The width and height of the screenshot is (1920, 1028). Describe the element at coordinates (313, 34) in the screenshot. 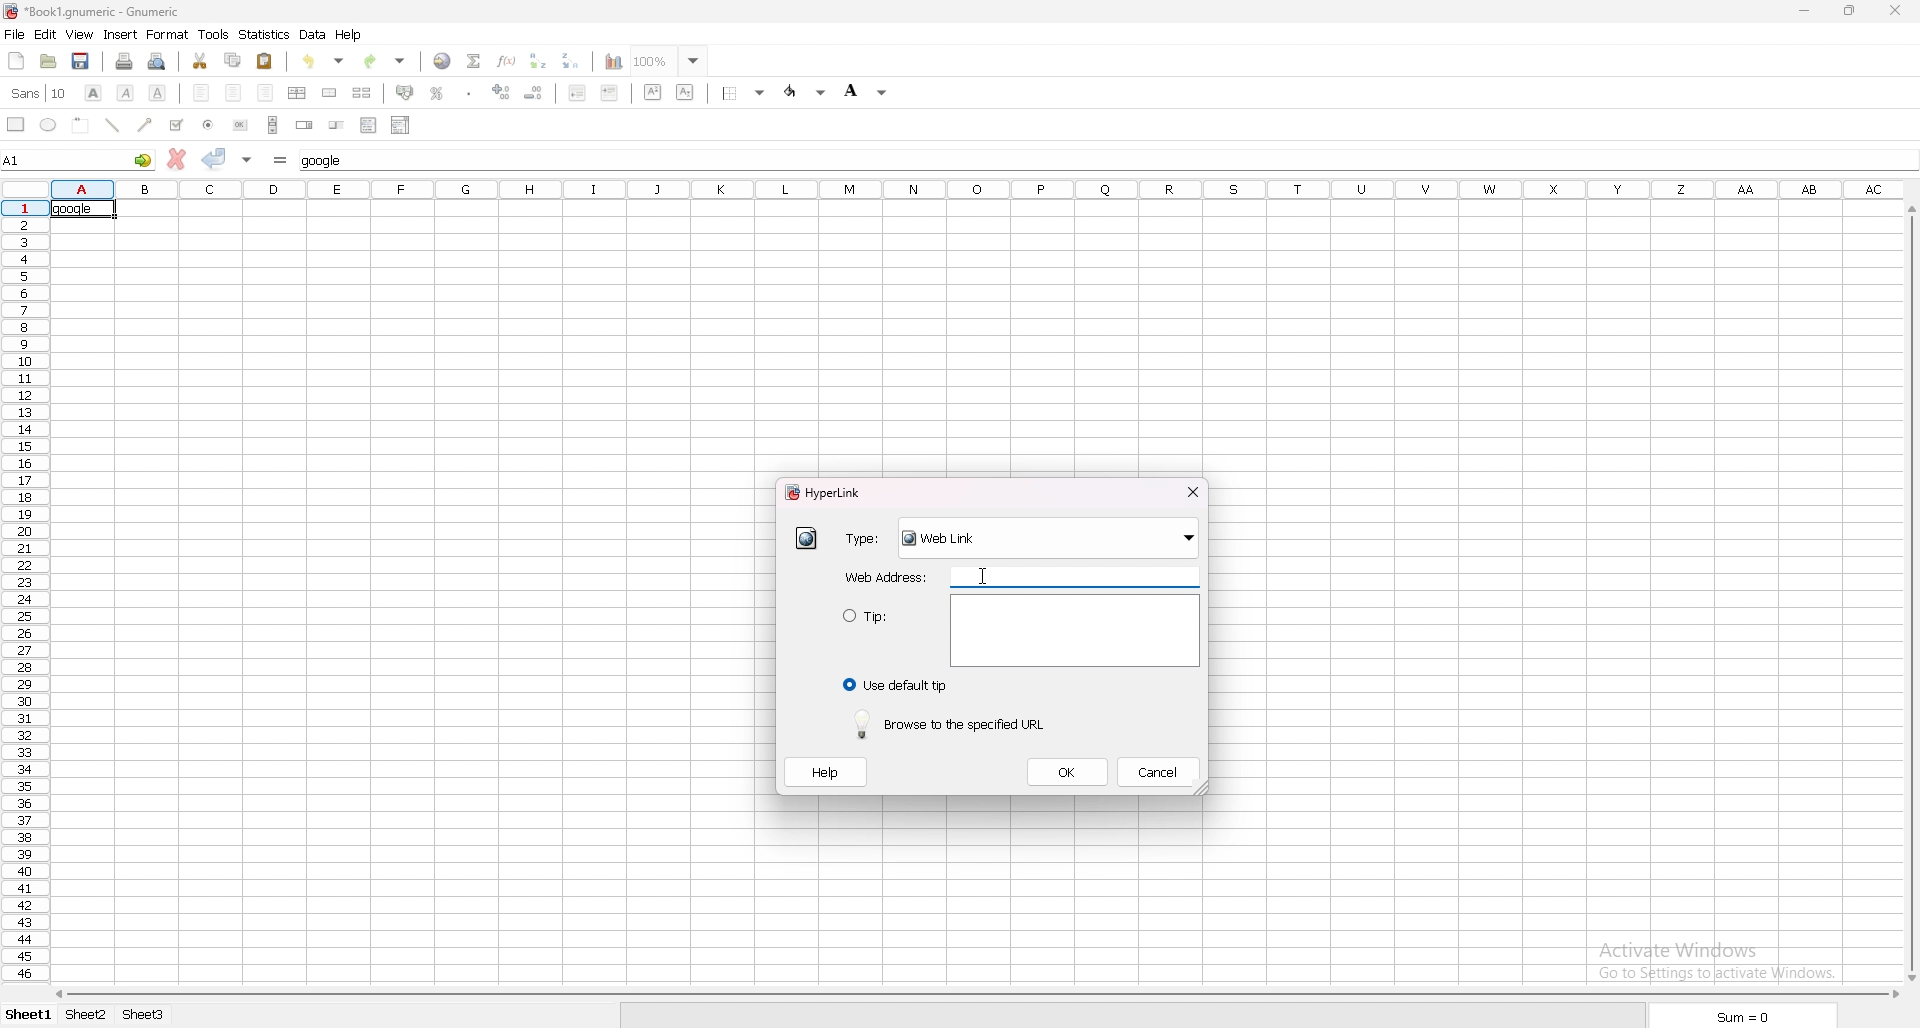

I see `data` at that location.